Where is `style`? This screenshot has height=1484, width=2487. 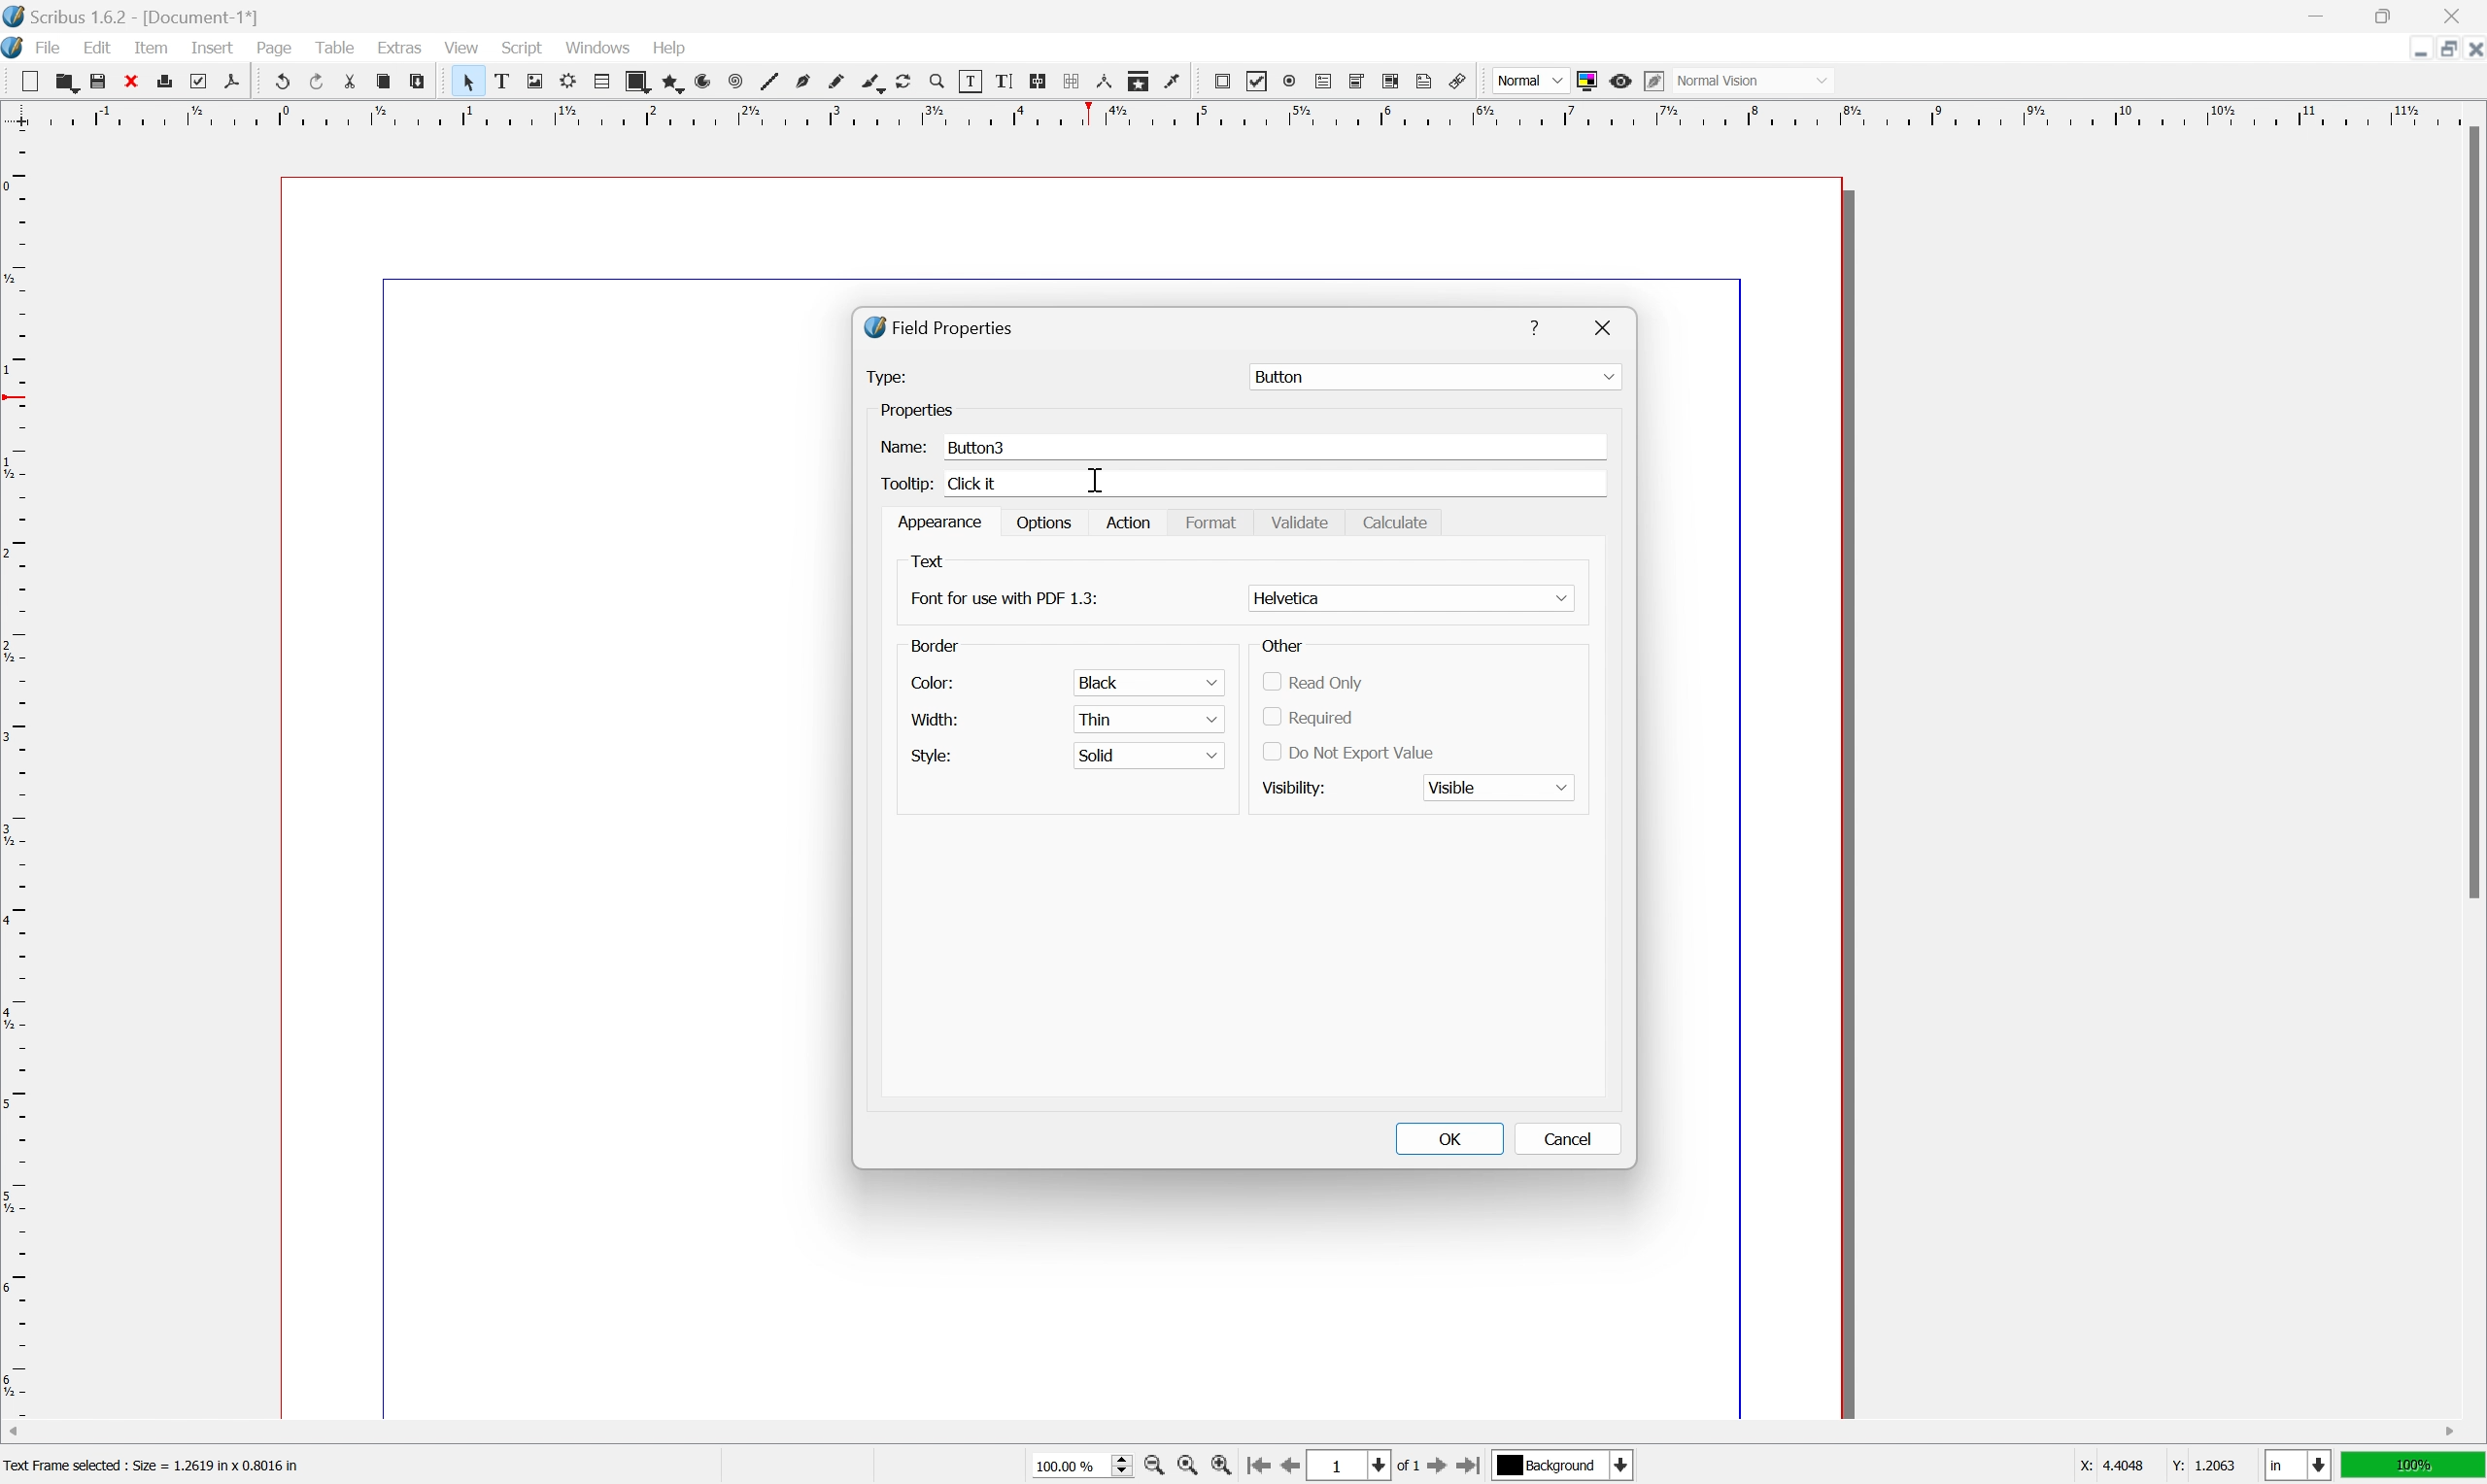 style is located at coordinates (930, 758).